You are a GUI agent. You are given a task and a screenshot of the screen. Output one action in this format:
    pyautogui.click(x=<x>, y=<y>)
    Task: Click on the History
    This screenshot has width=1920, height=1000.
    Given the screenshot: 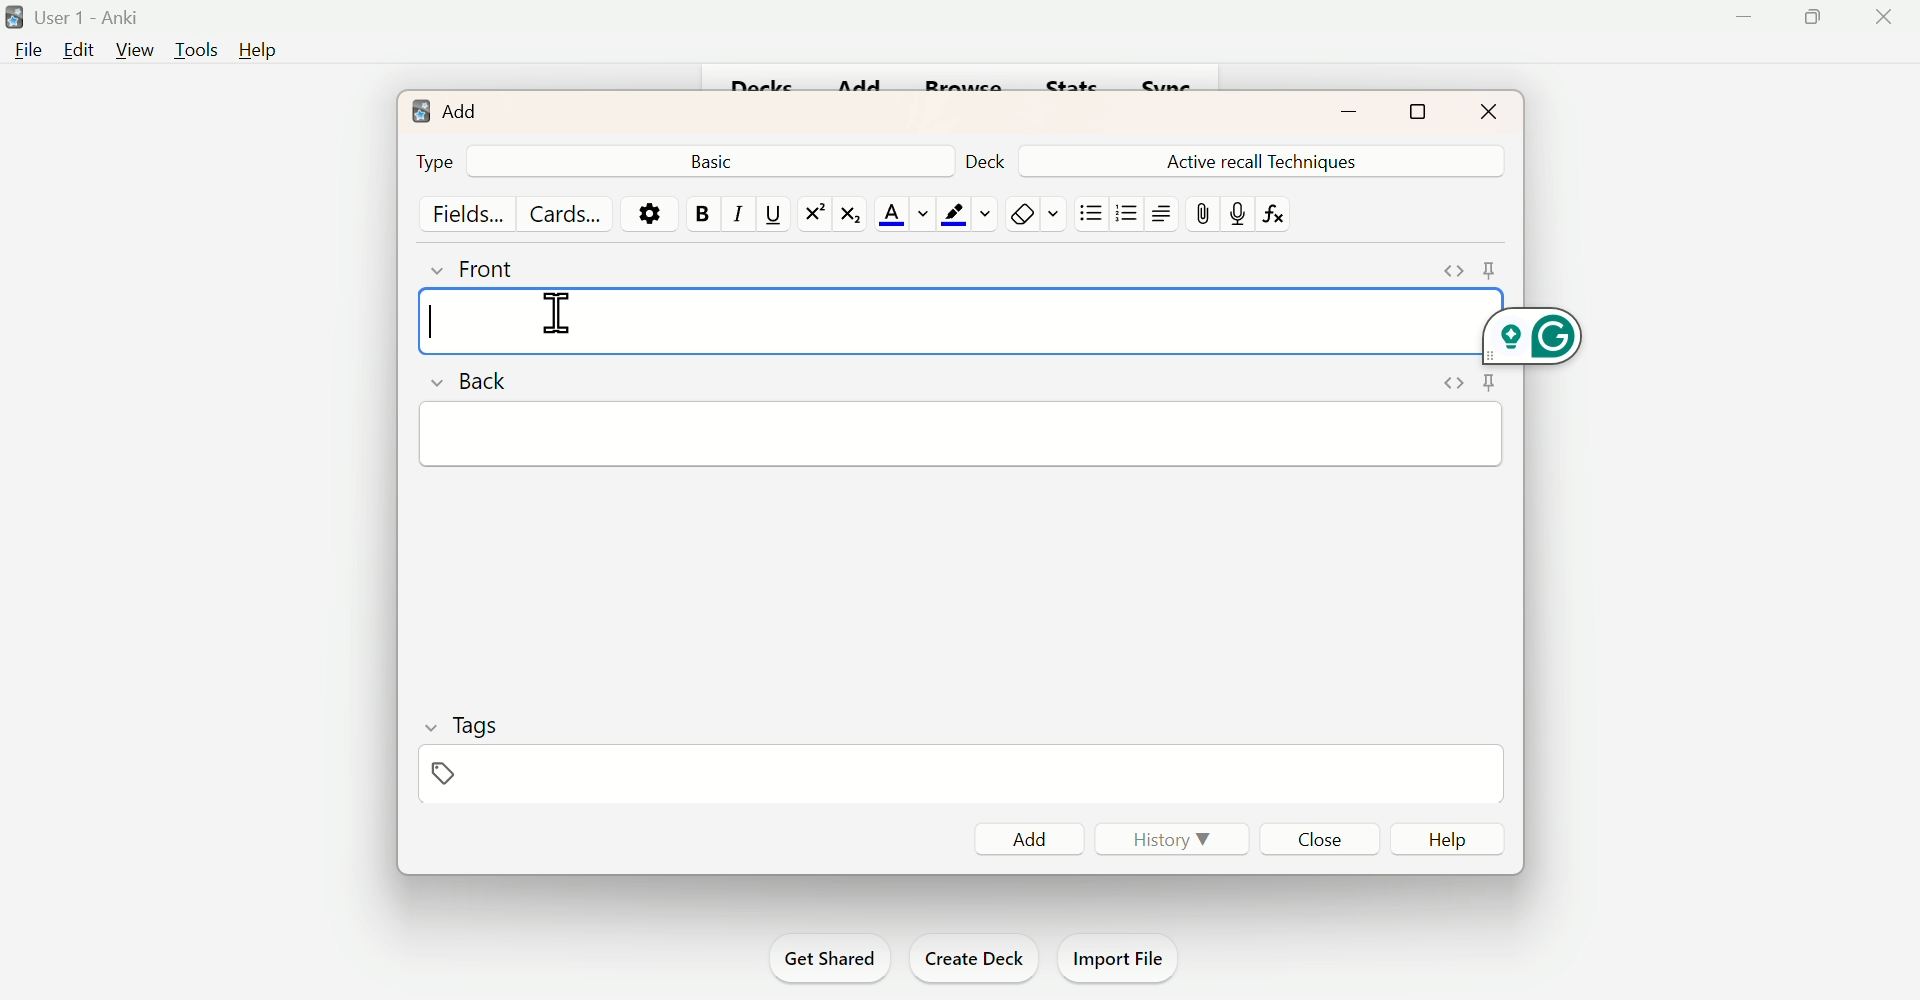 What is the action you would take?
    pyautogui.click(x=1180, y=841)
    